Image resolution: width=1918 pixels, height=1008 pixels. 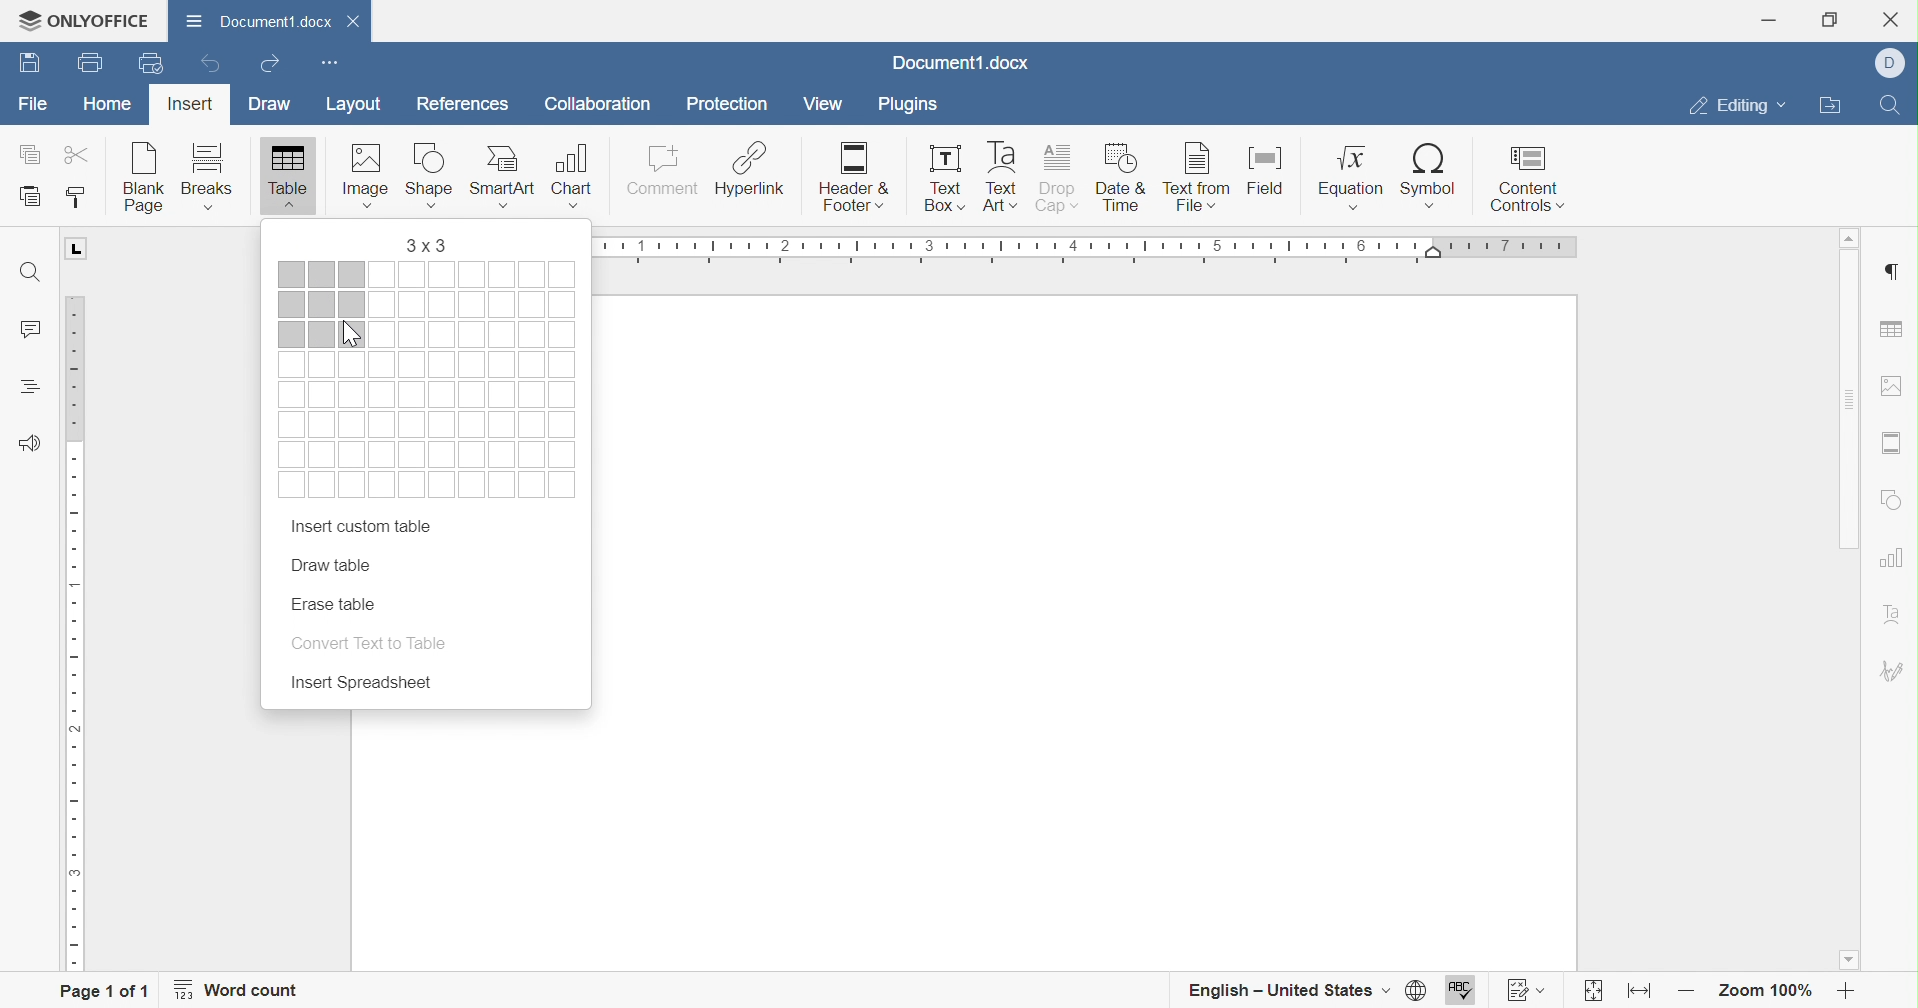 I want to click on Find, so click(x=1890, y=107).